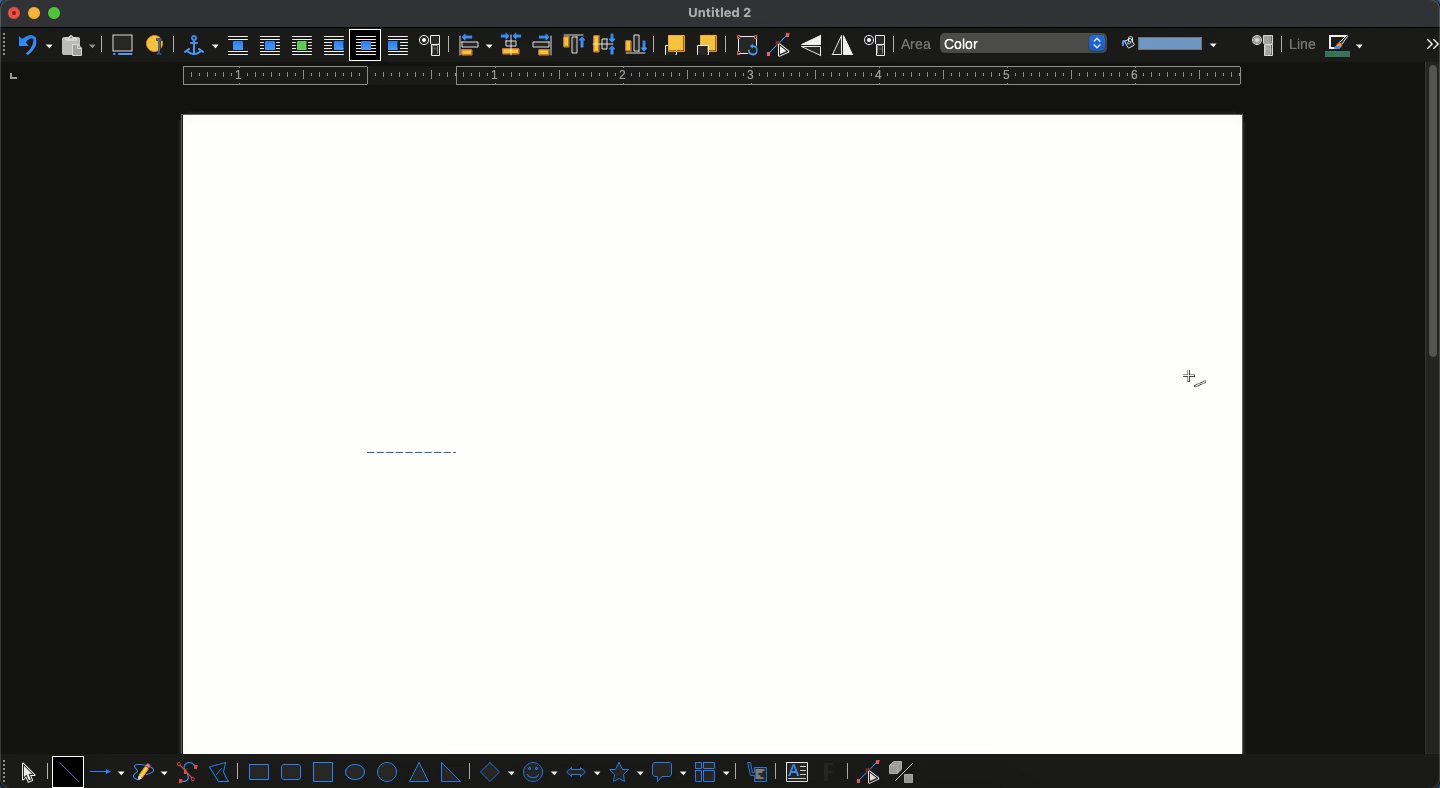  Describe the element at coordinates (637, 44) in the screenshot. I see `bottom` at that location.